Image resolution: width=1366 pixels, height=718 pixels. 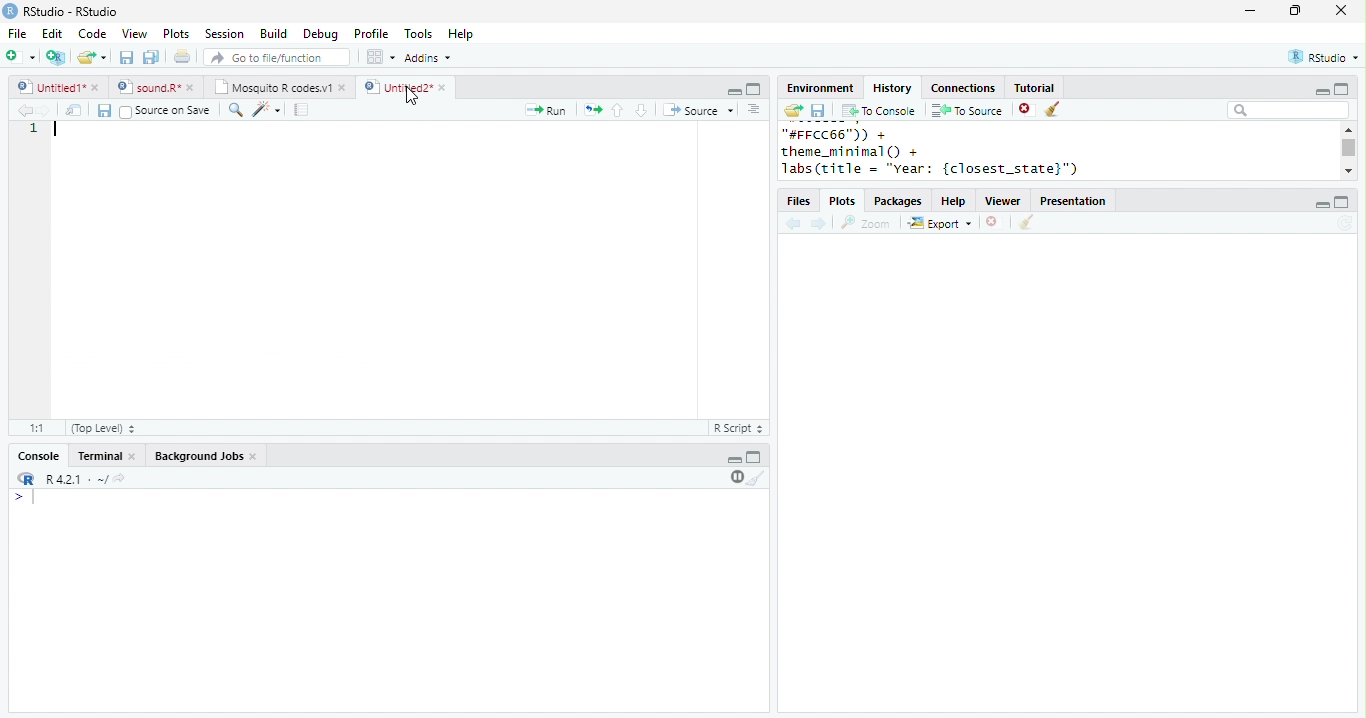 I want to click on Viewer, so click(x=1004, y=202).